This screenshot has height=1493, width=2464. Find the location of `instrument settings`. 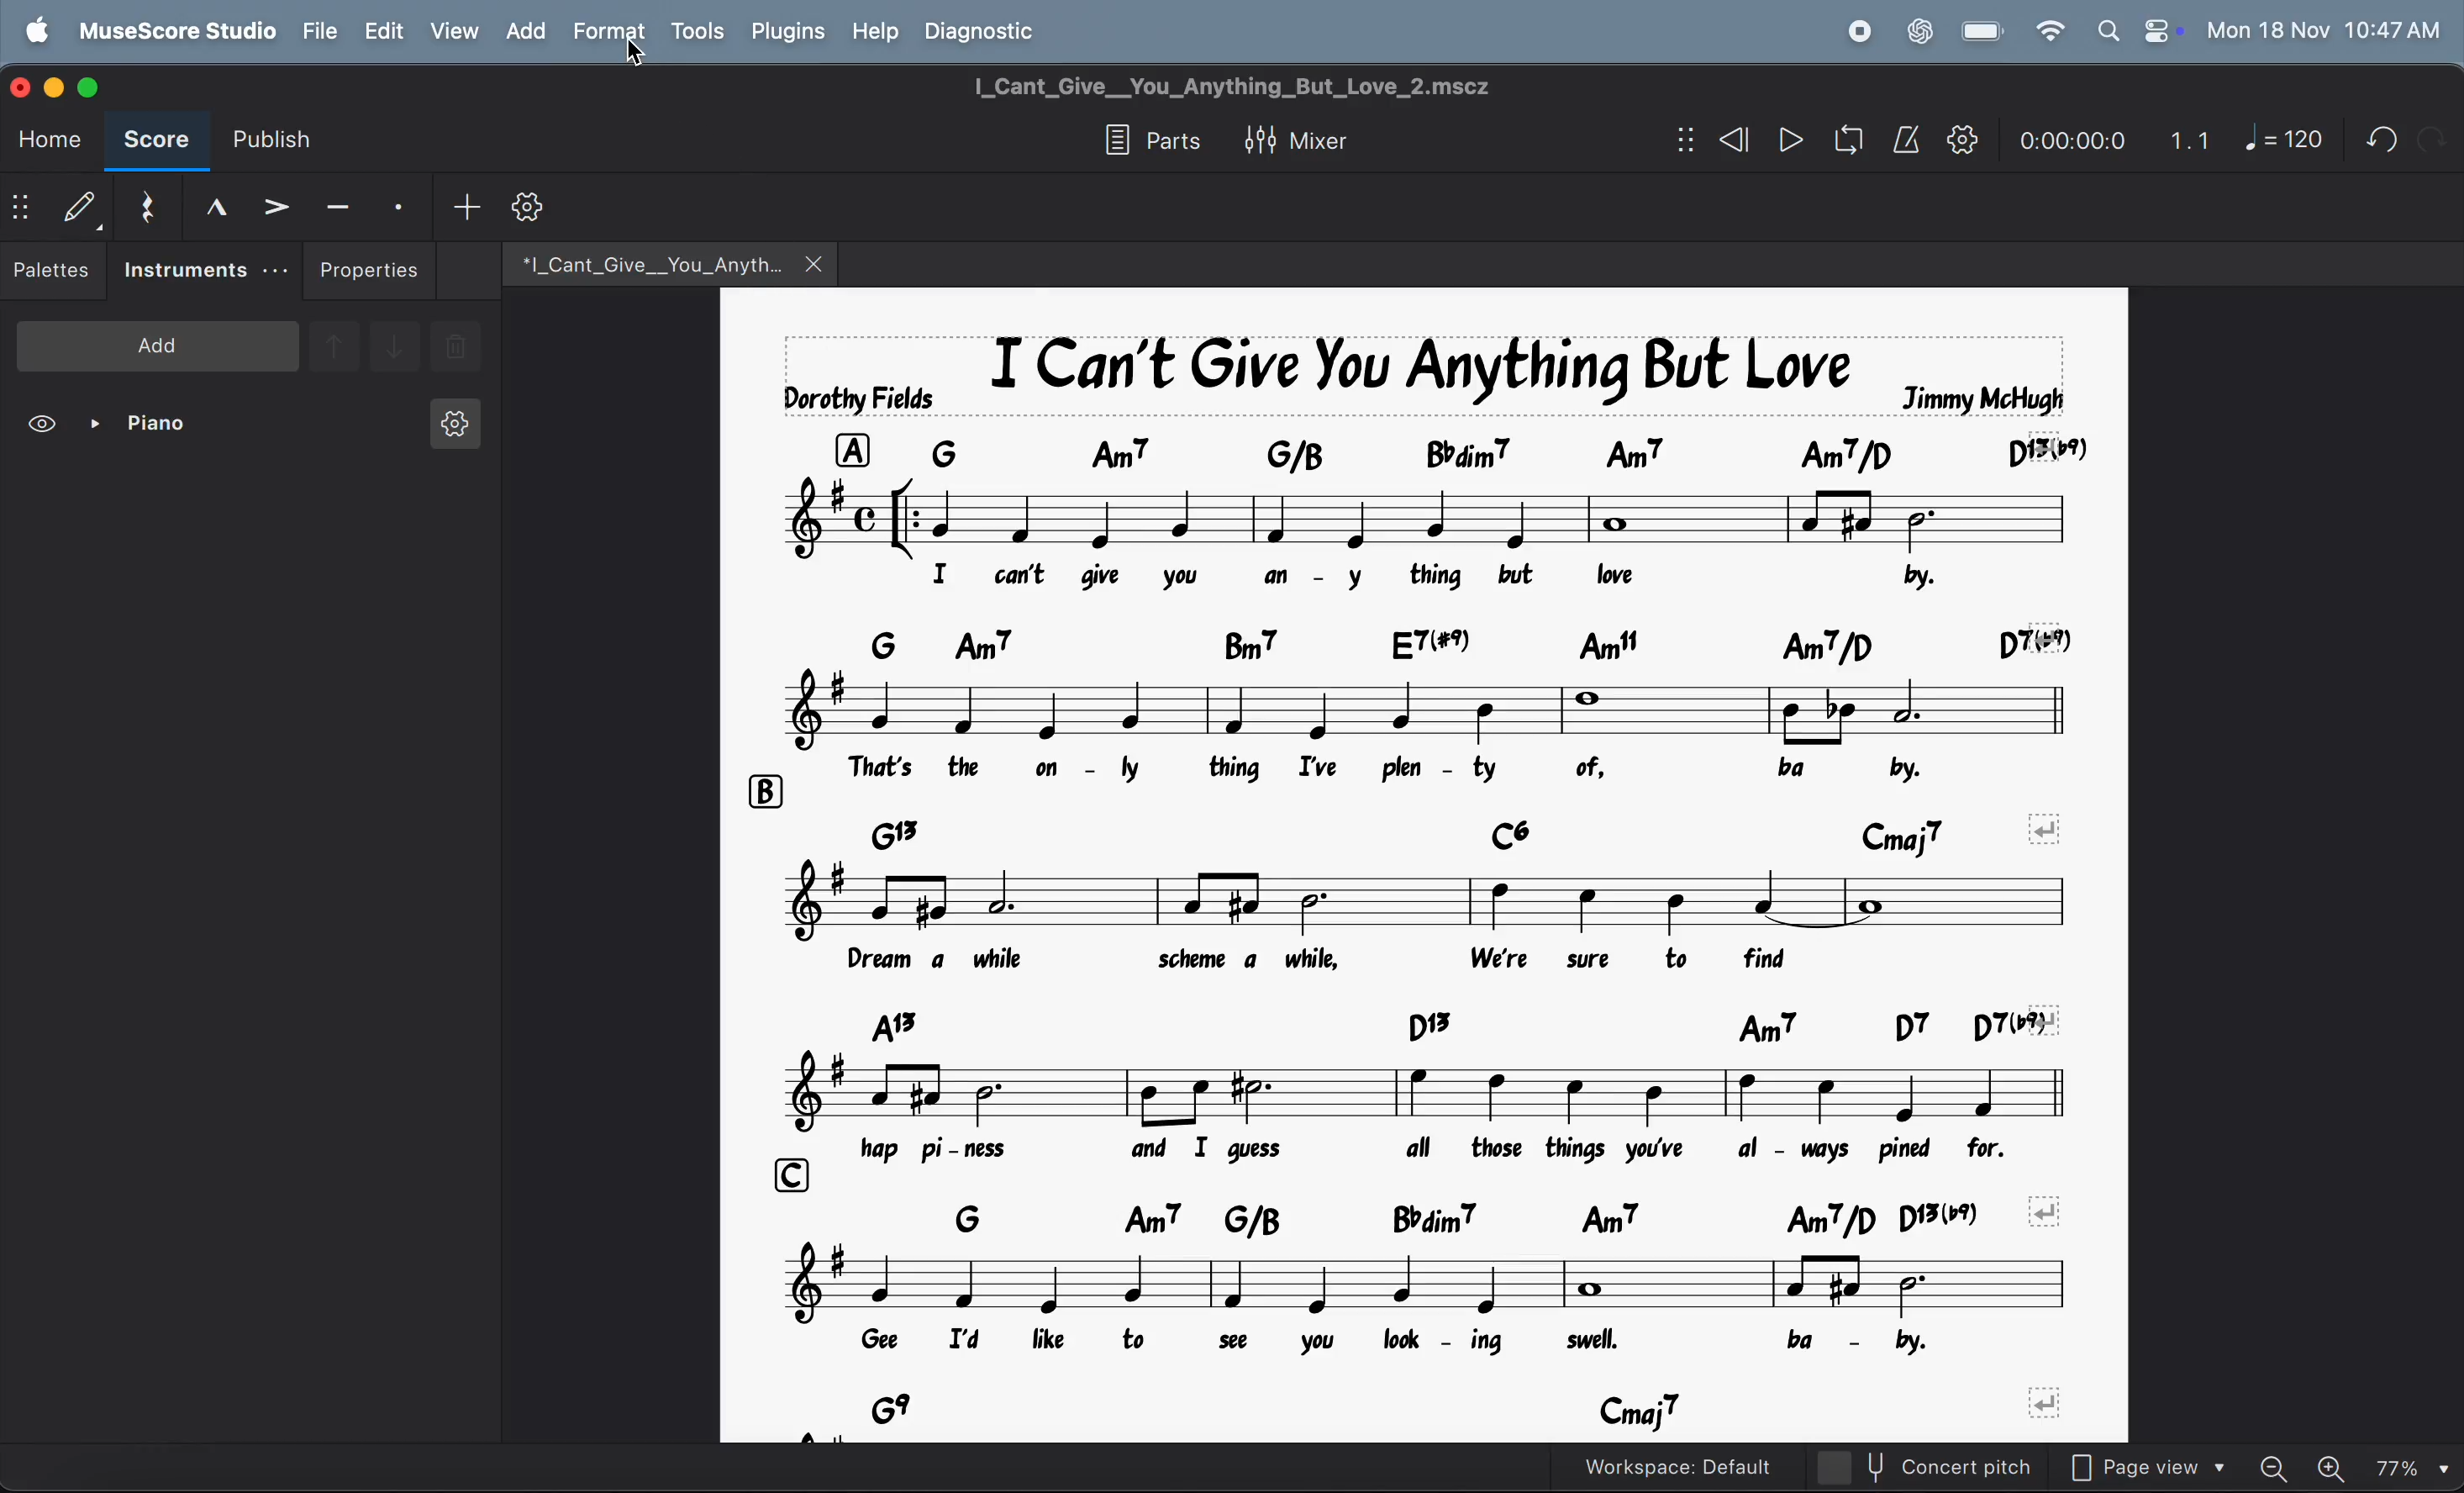

instrument settings is located at coordinates (452, 430).